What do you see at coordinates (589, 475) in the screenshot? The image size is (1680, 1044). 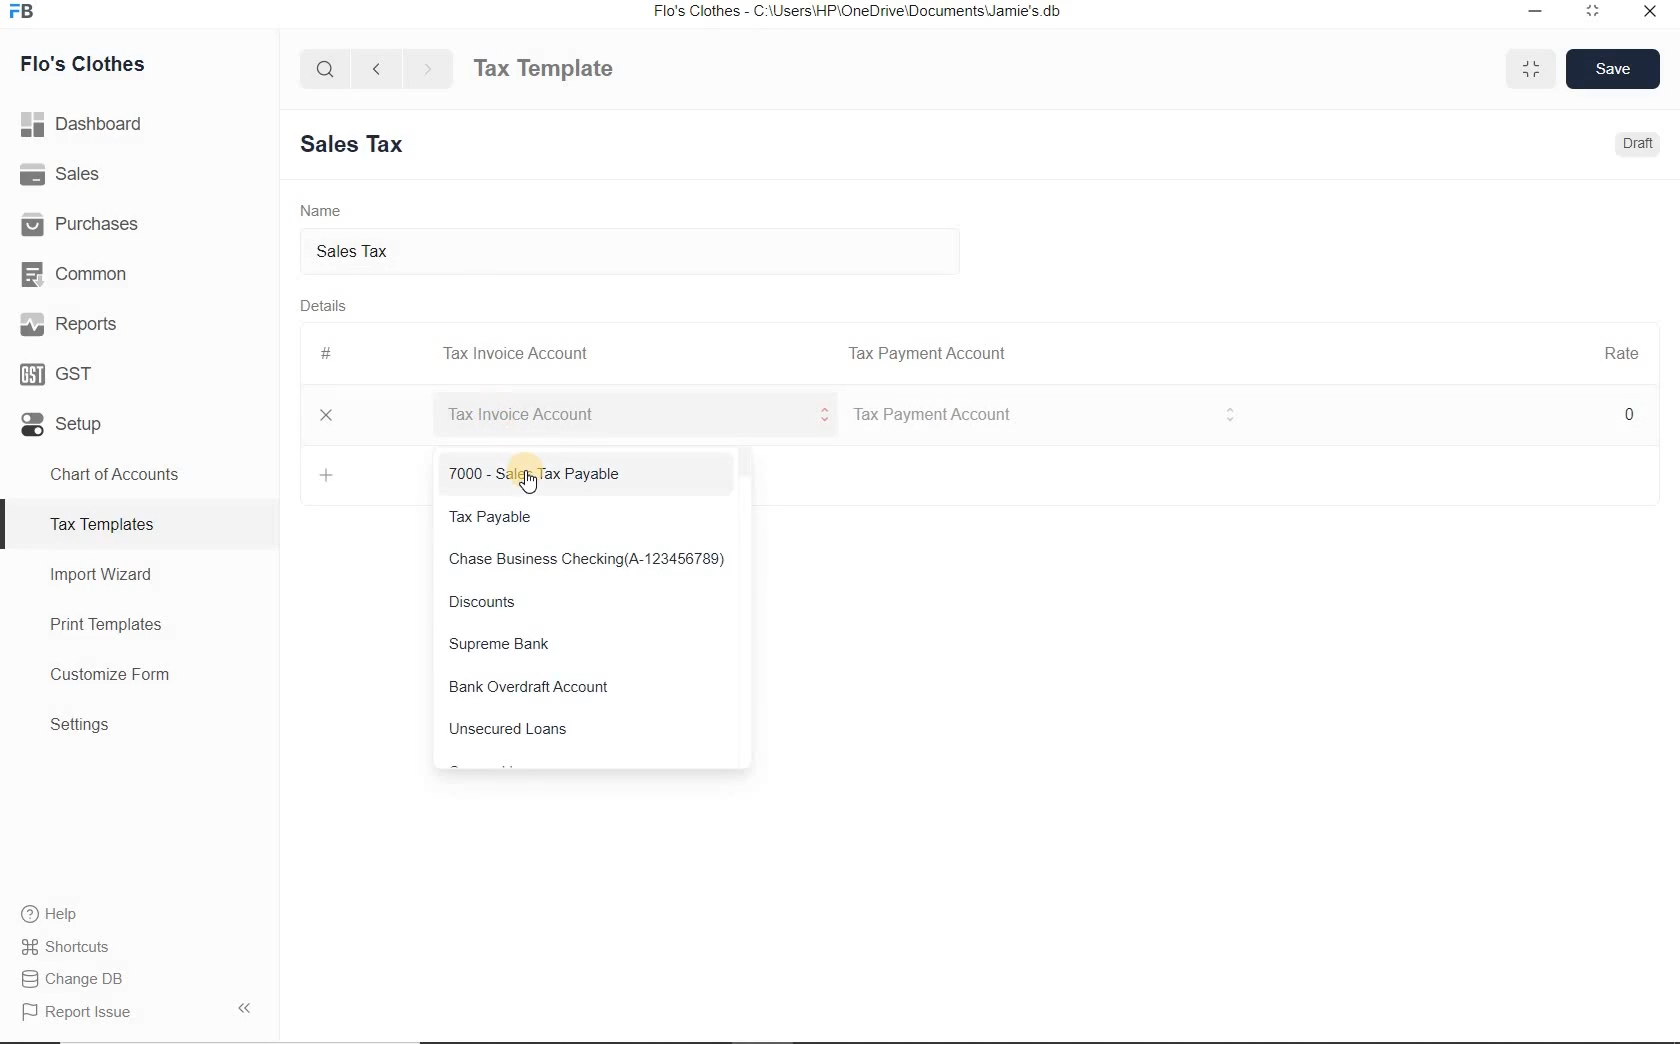 I see `7000-Sales Tax Payable` at bounding box center [589, 475].